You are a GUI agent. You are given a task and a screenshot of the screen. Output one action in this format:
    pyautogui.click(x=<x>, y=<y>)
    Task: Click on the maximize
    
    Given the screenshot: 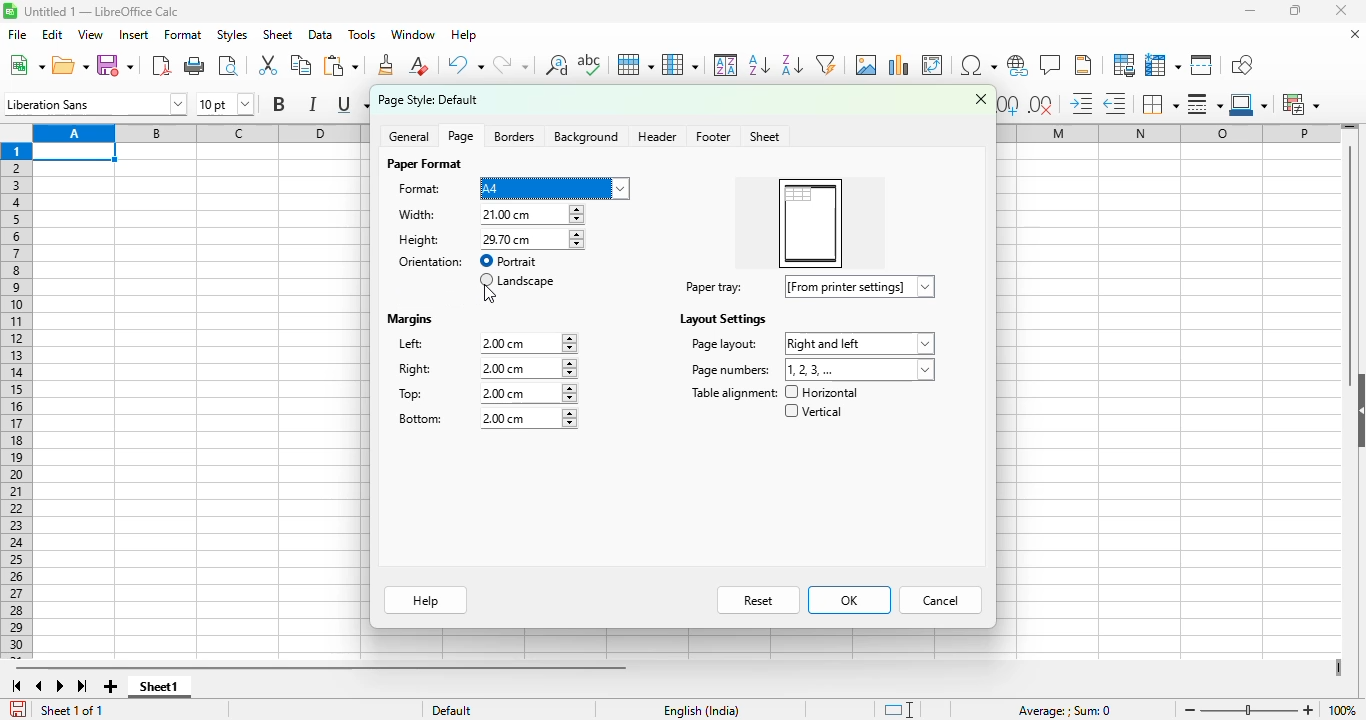 What is the action you would take?
    pyautogui.click(x=1294, y=11)
    